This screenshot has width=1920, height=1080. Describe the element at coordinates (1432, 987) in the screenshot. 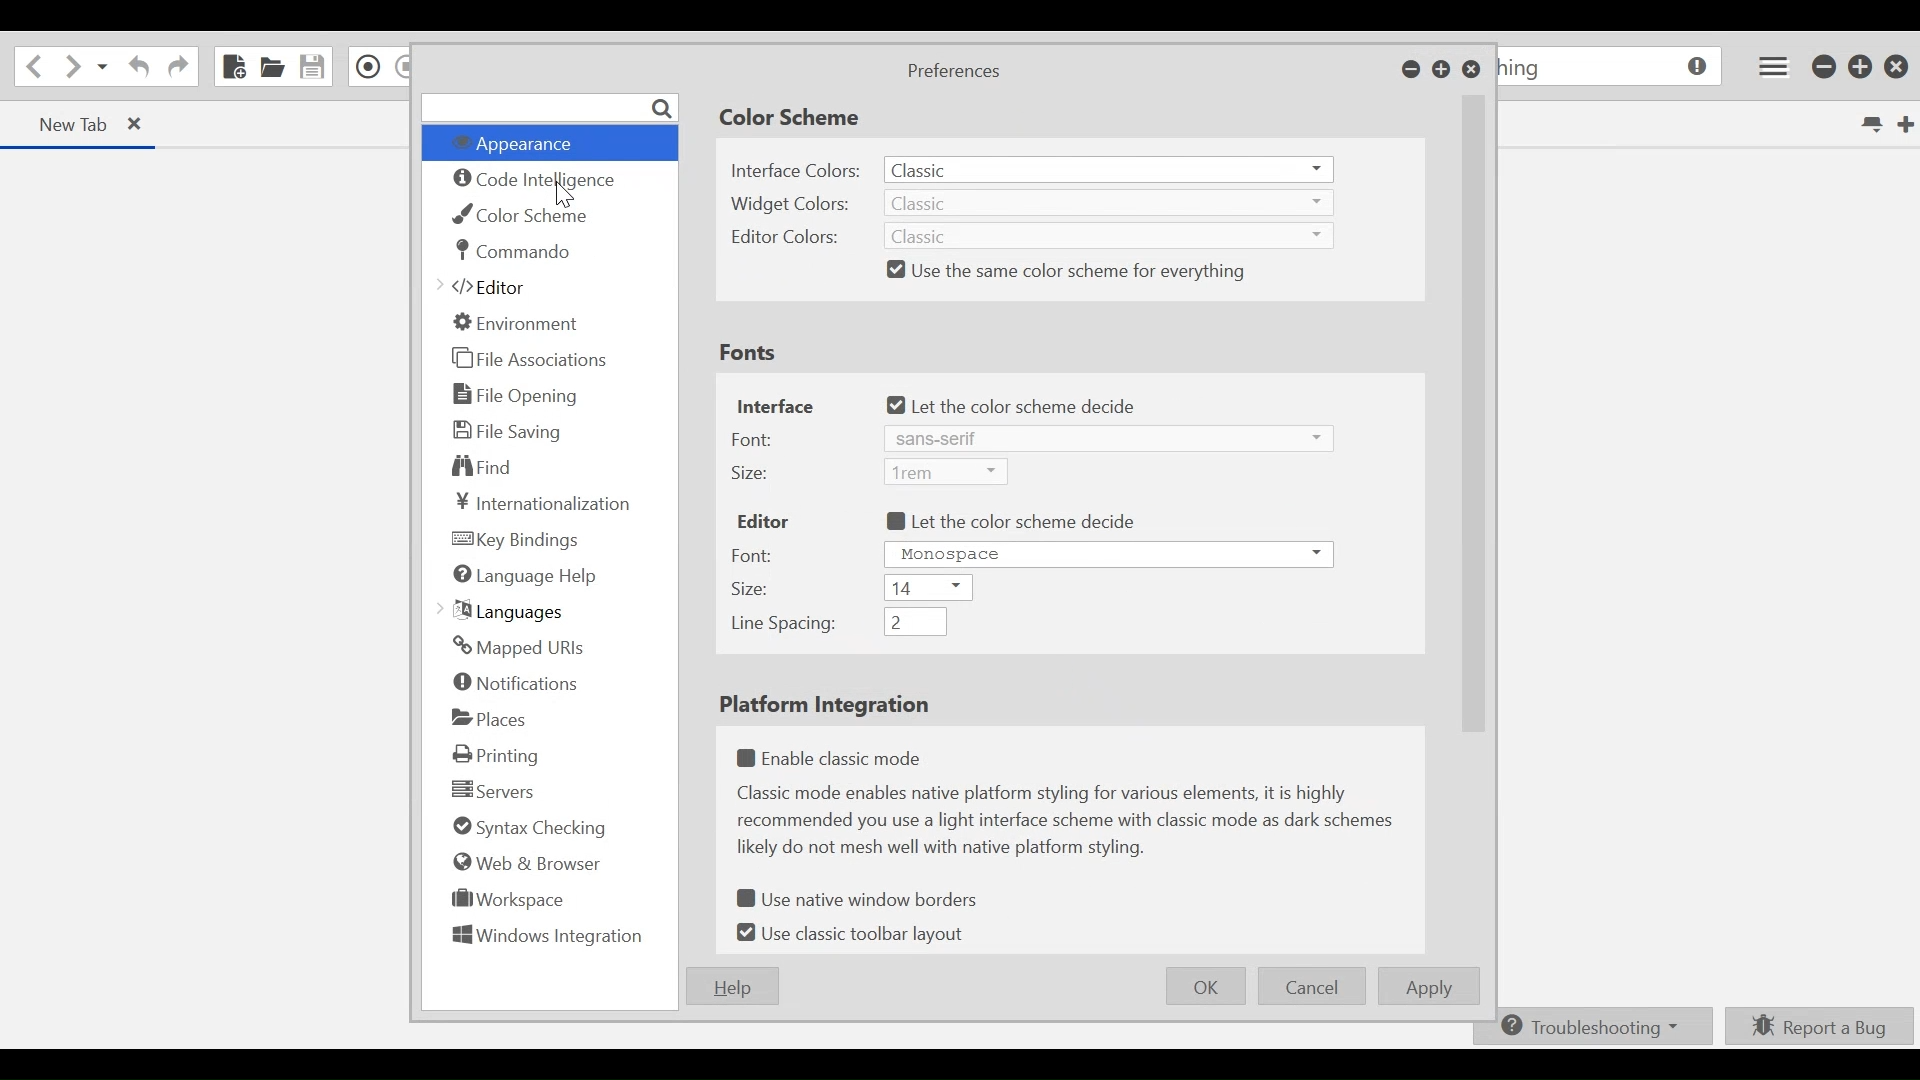

I see `Apply` at that location.